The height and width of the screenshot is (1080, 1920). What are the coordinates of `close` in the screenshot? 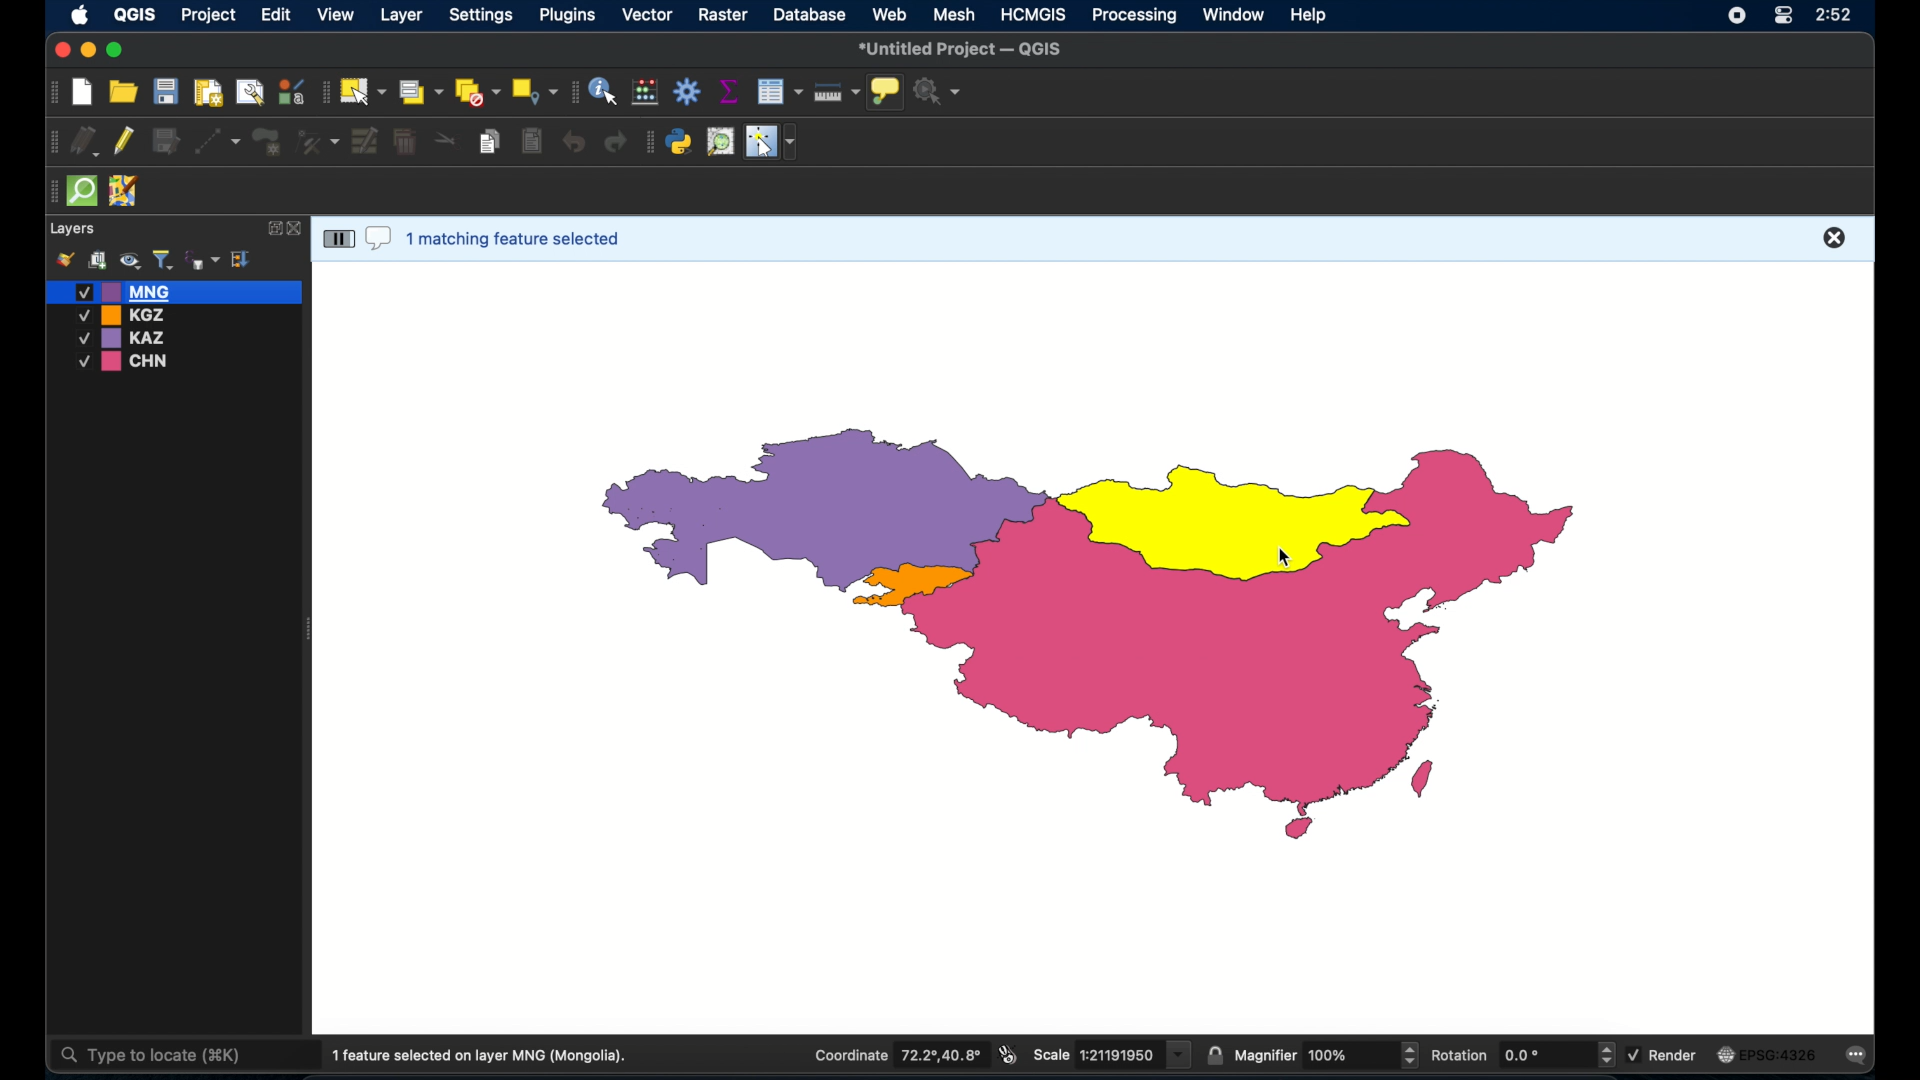 It's located at (60, 49).